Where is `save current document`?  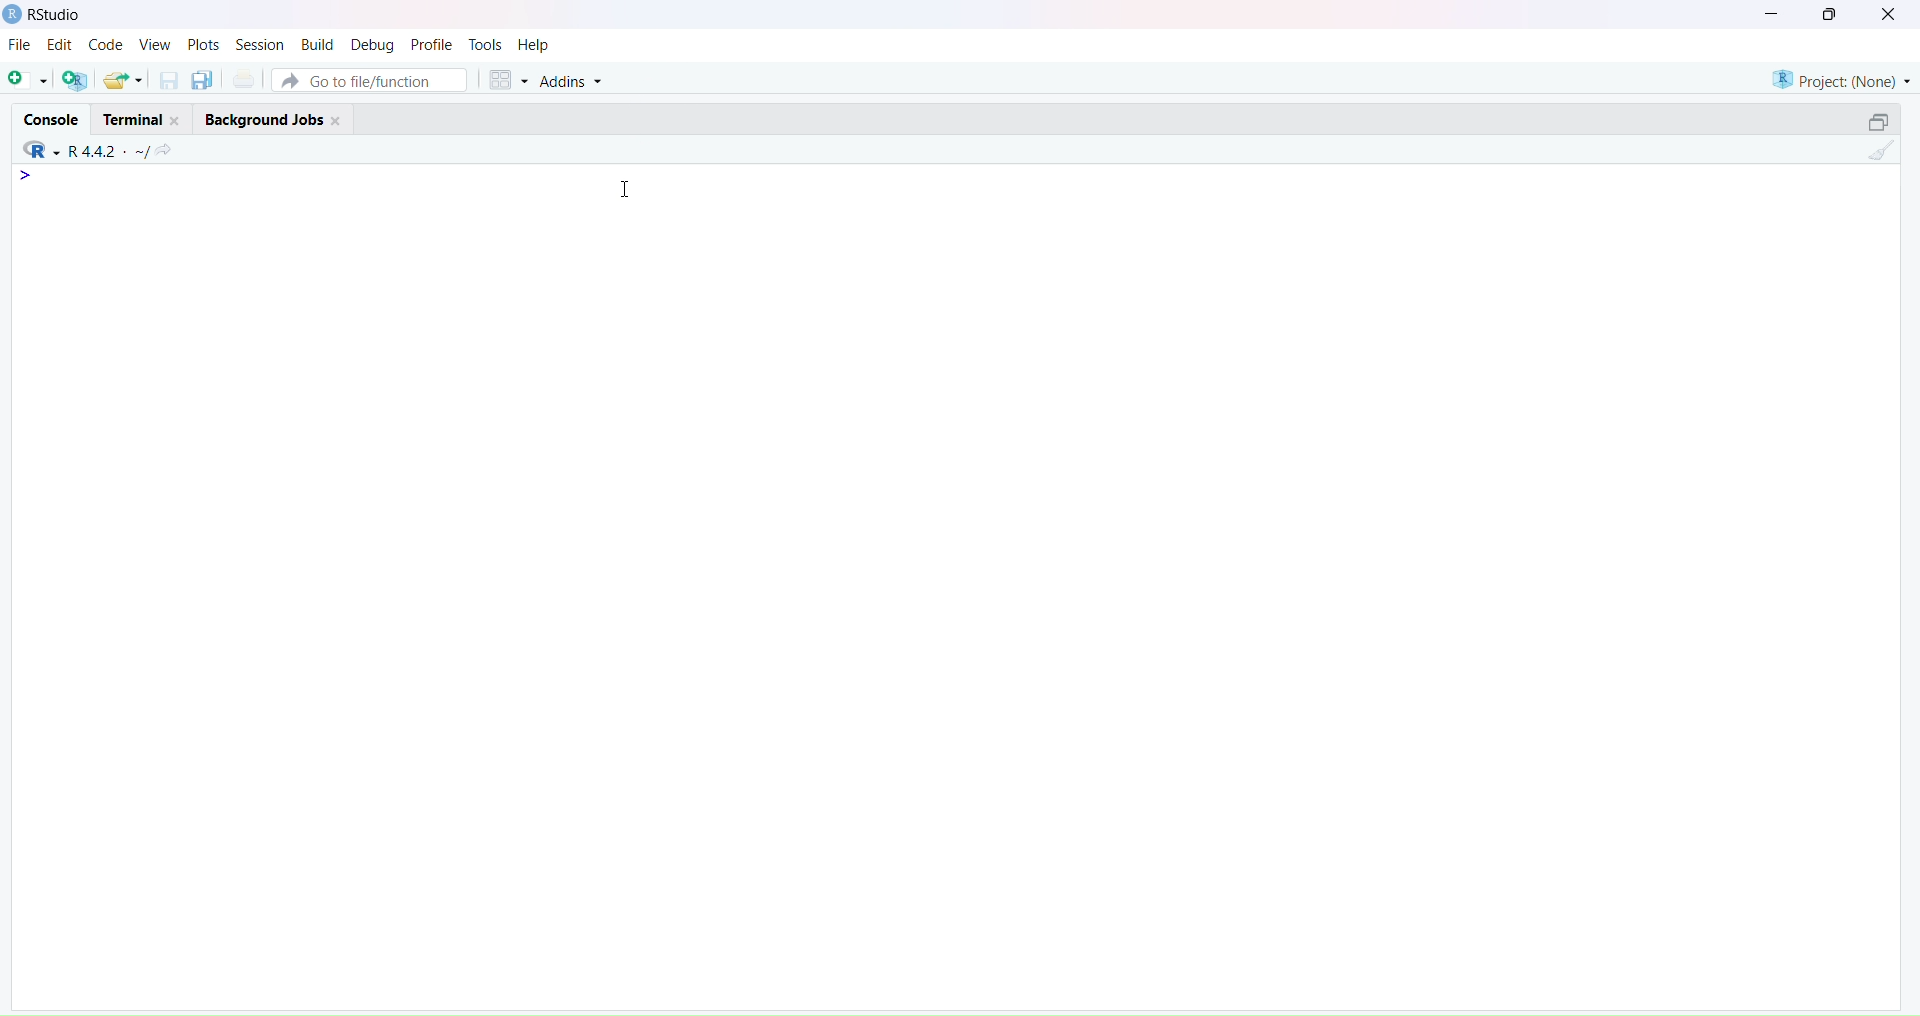 save current document is located at coordinates (167, 81).